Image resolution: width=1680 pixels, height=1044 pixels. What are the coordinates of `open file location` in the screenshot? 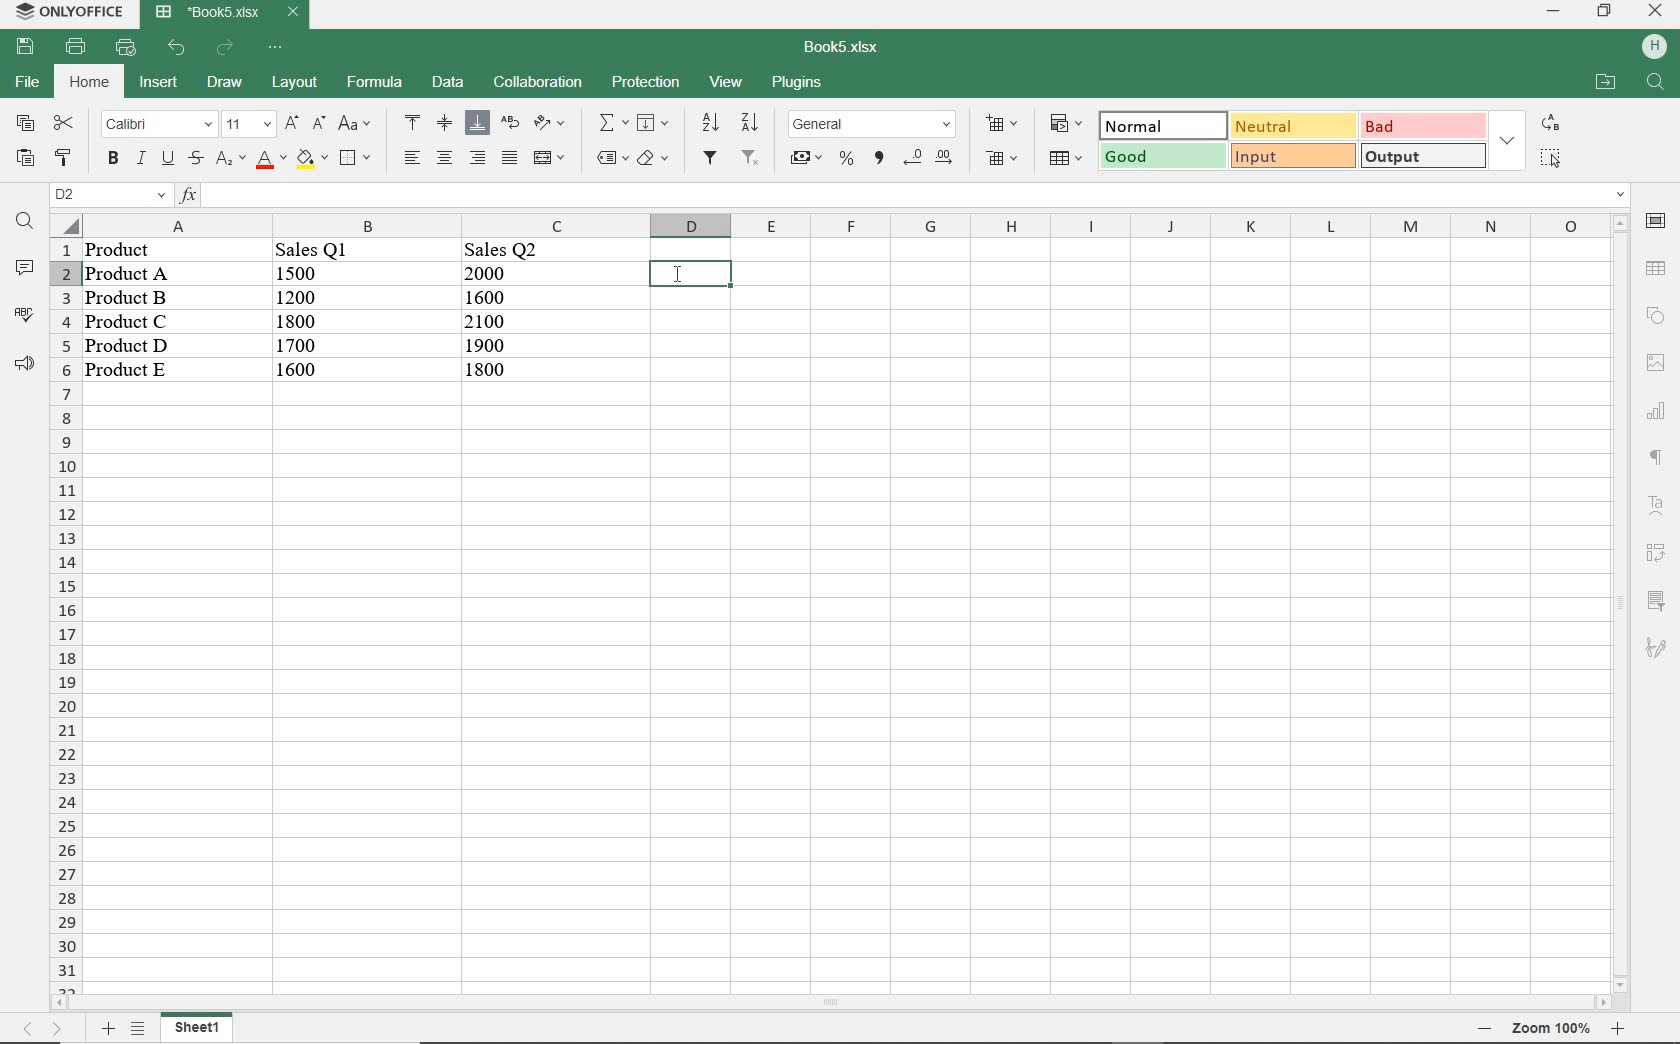 It's located at (1606, 81).